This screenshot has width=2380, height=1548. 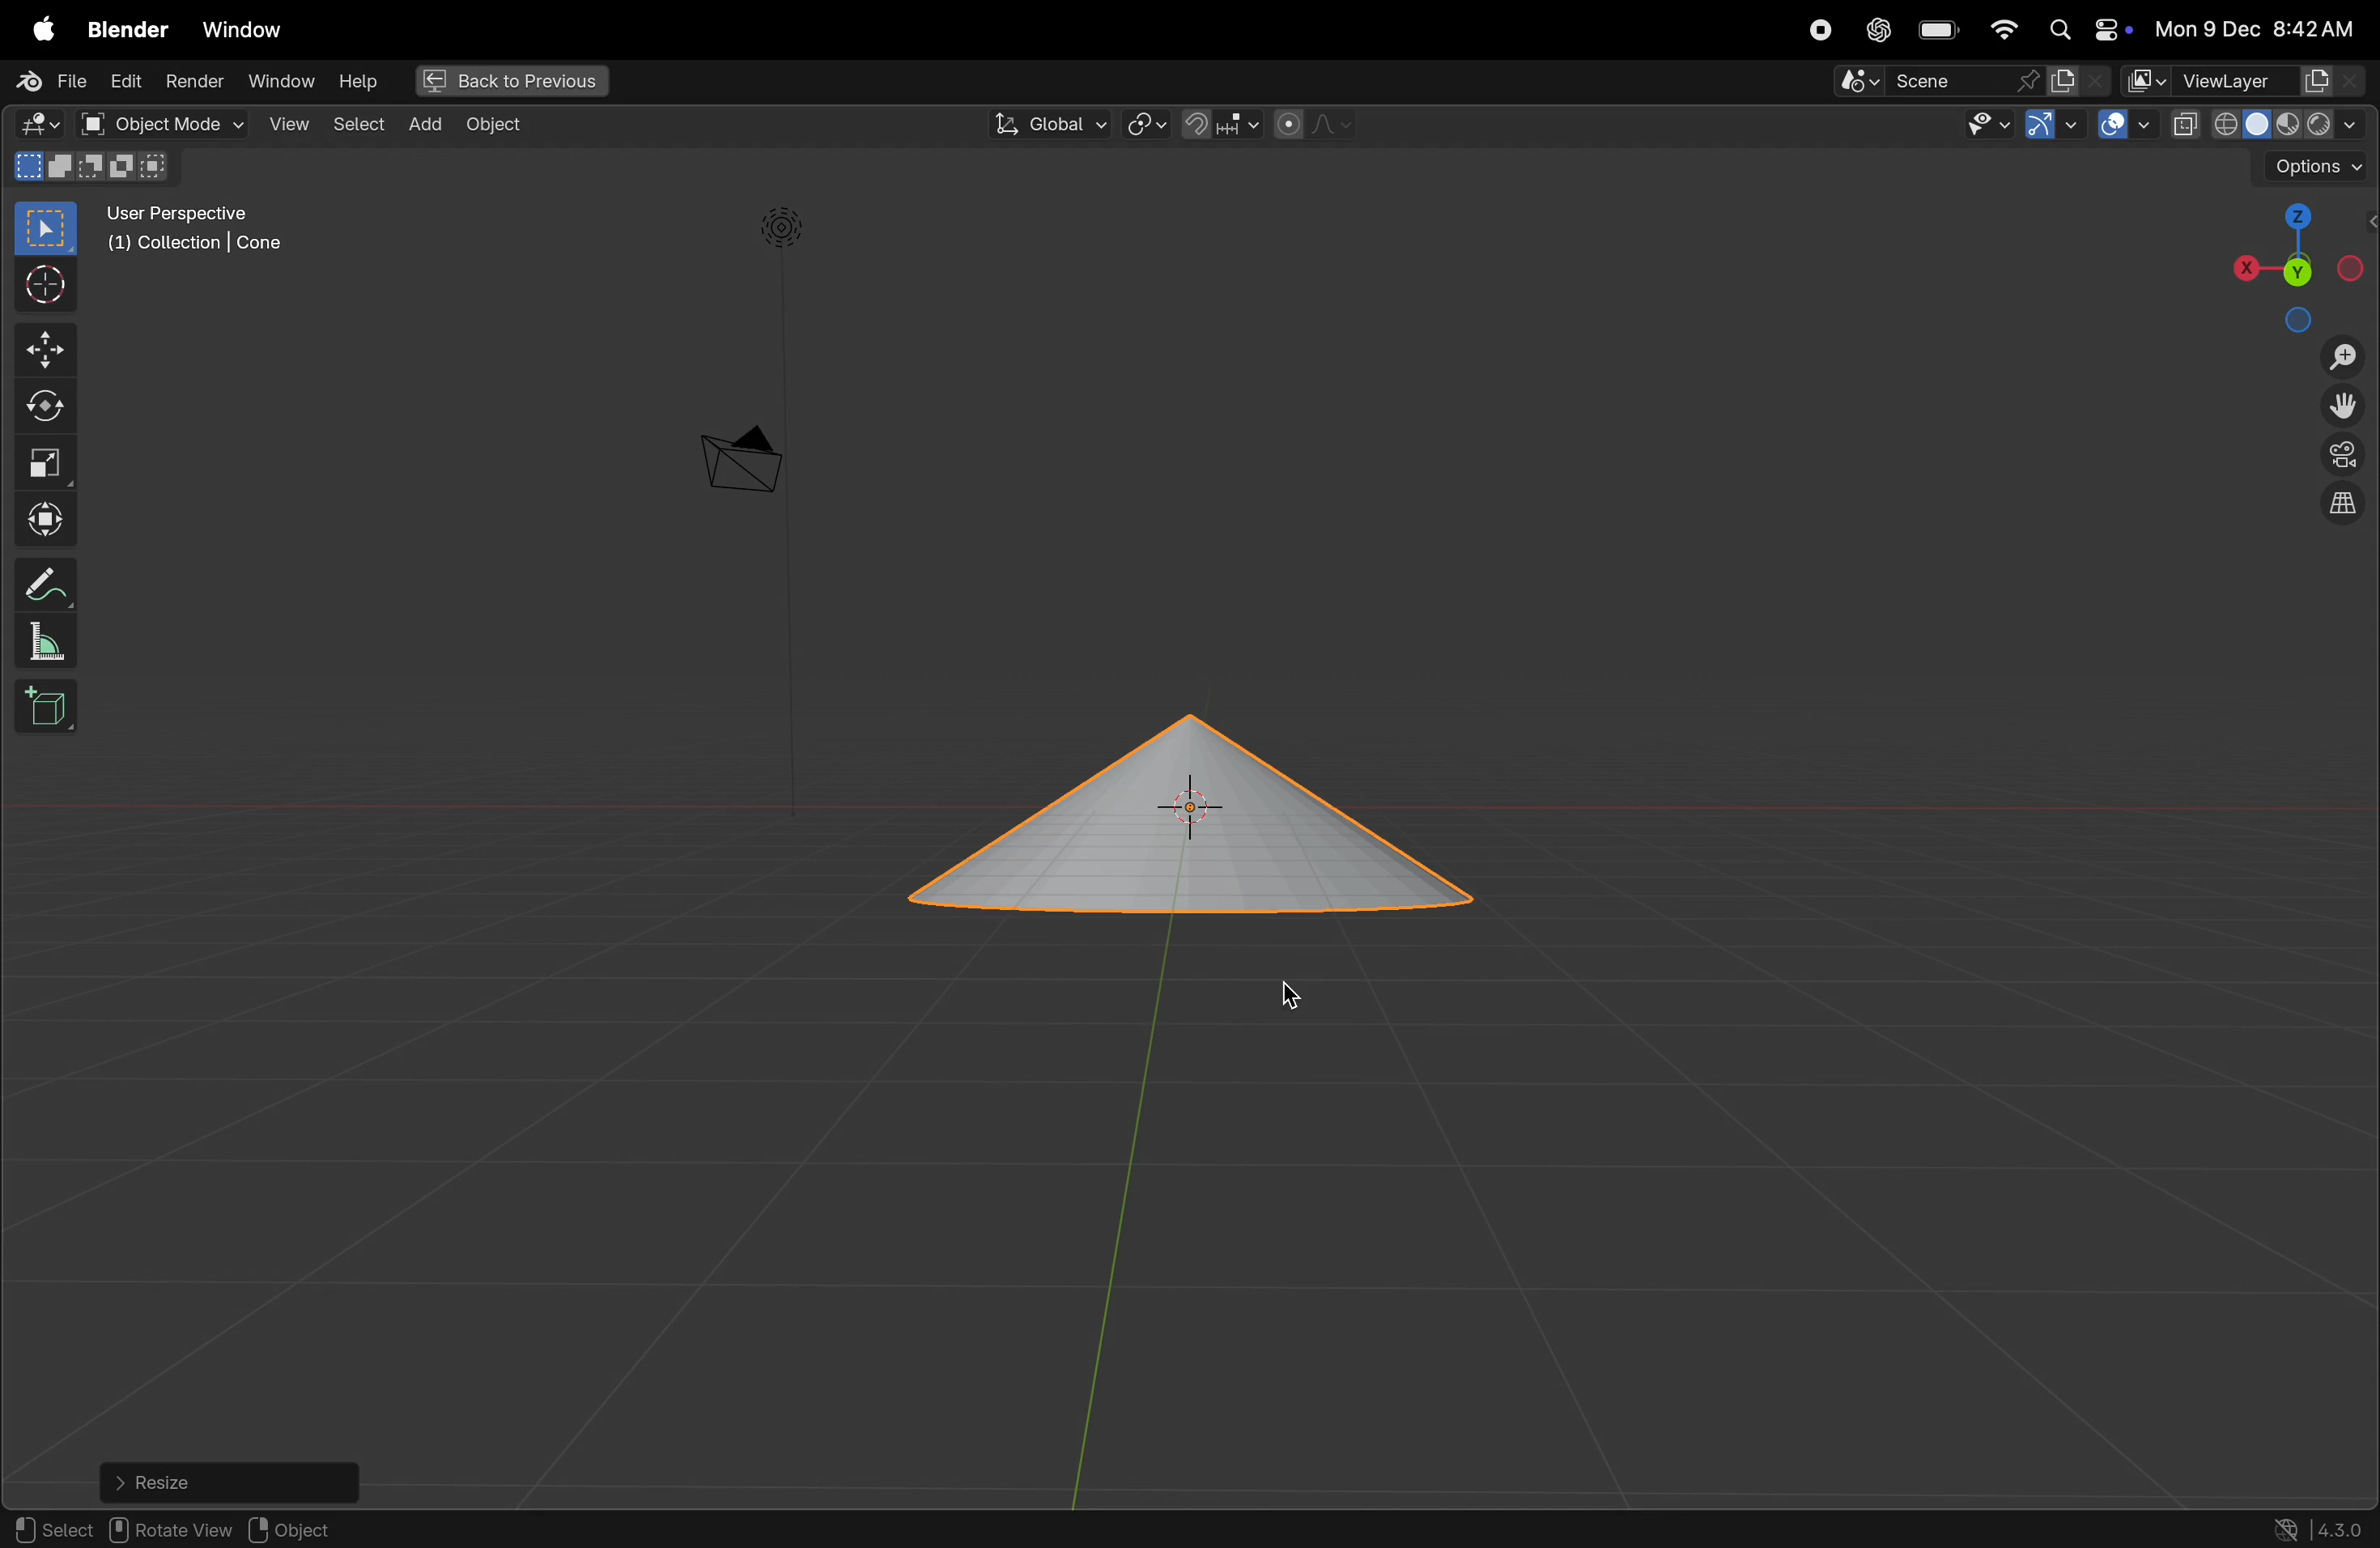 I want to click on add, so click(x=427, y=124).